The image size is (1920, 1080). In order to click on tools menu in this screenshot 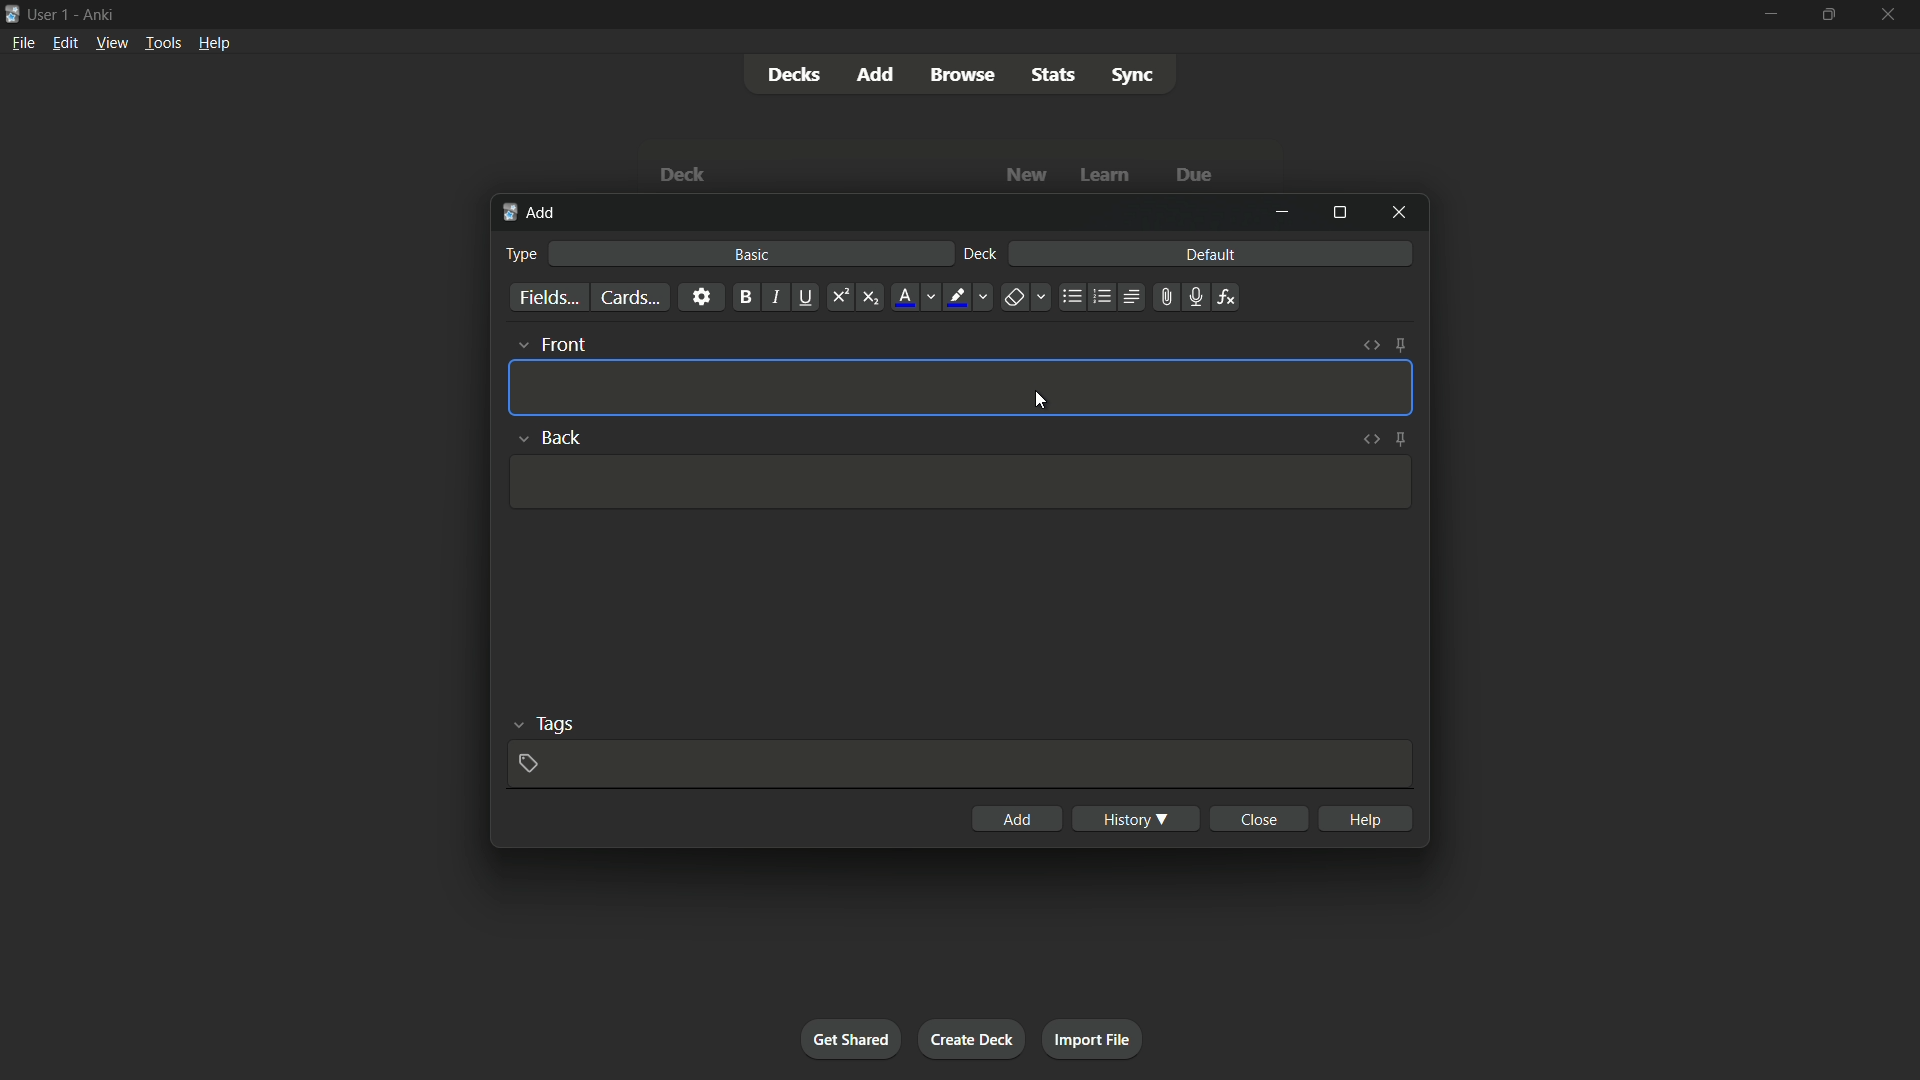, I will do `click(162, 42)`.